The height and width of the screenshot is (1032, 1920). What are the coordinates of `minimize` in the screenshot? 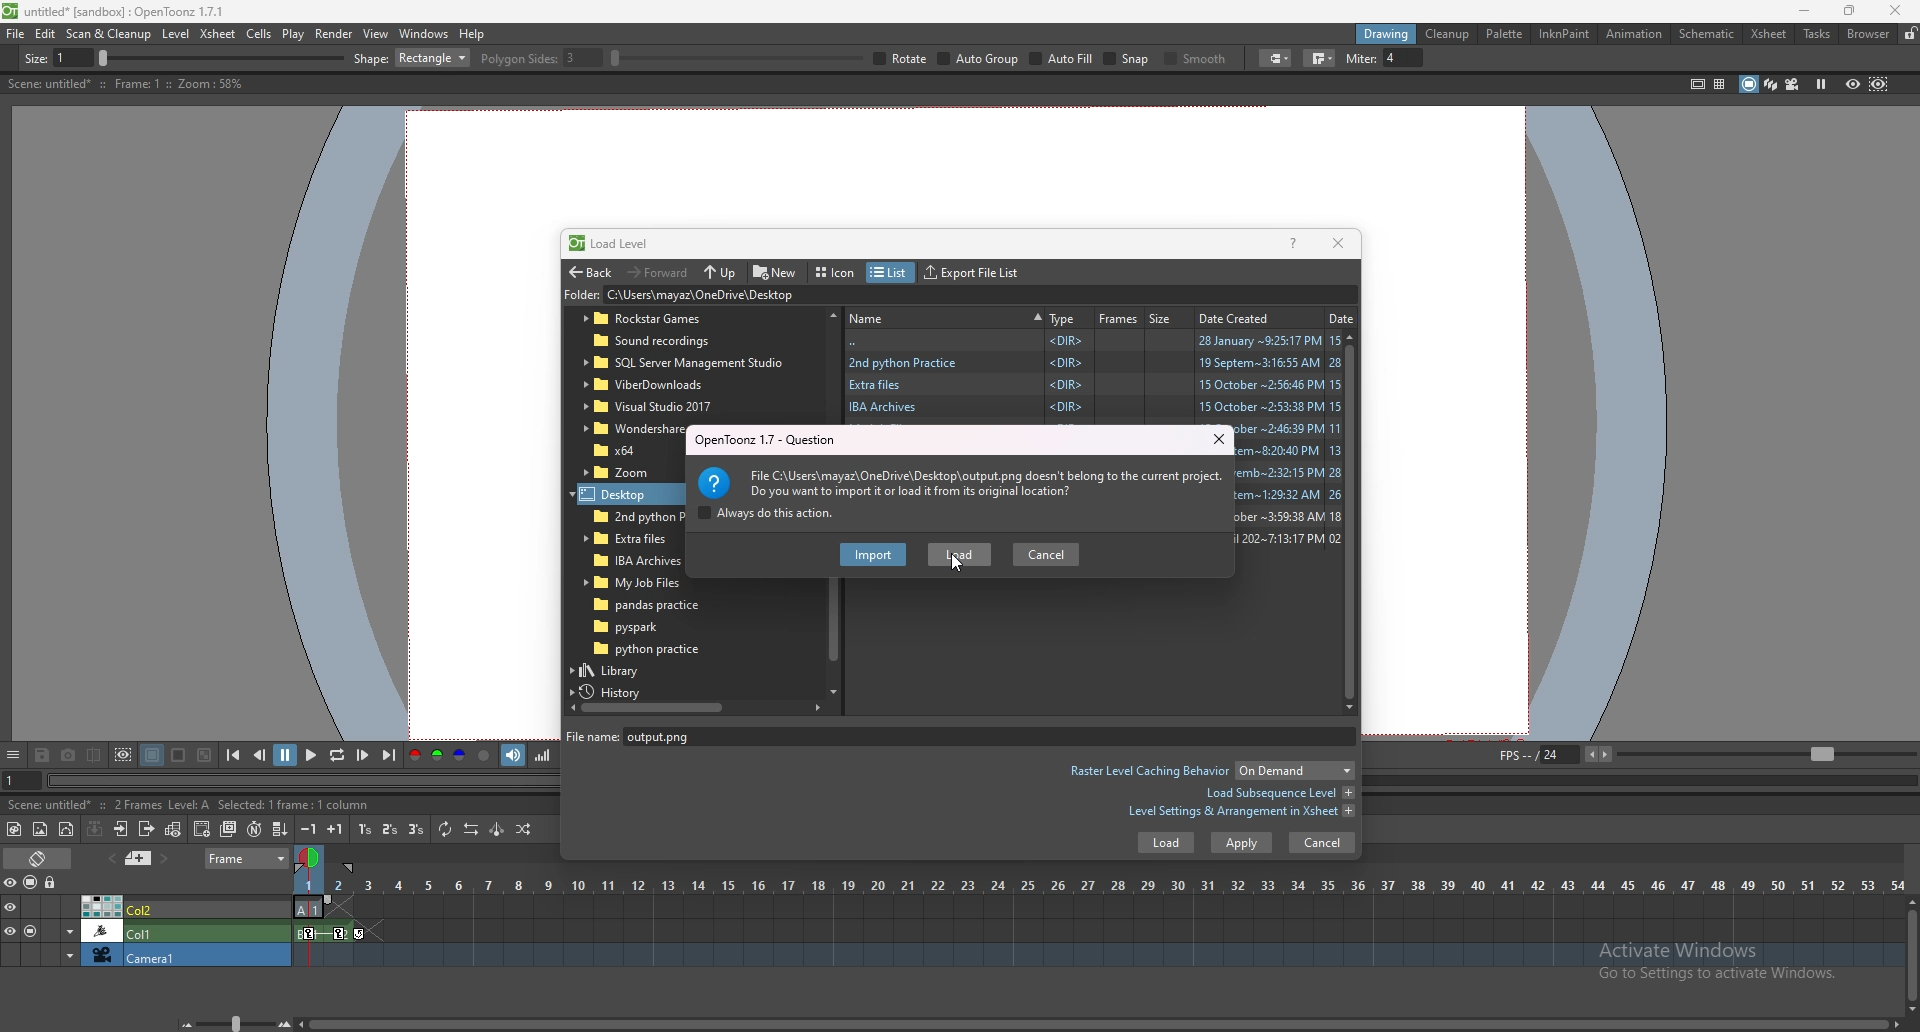 It's located at (1805, 11).